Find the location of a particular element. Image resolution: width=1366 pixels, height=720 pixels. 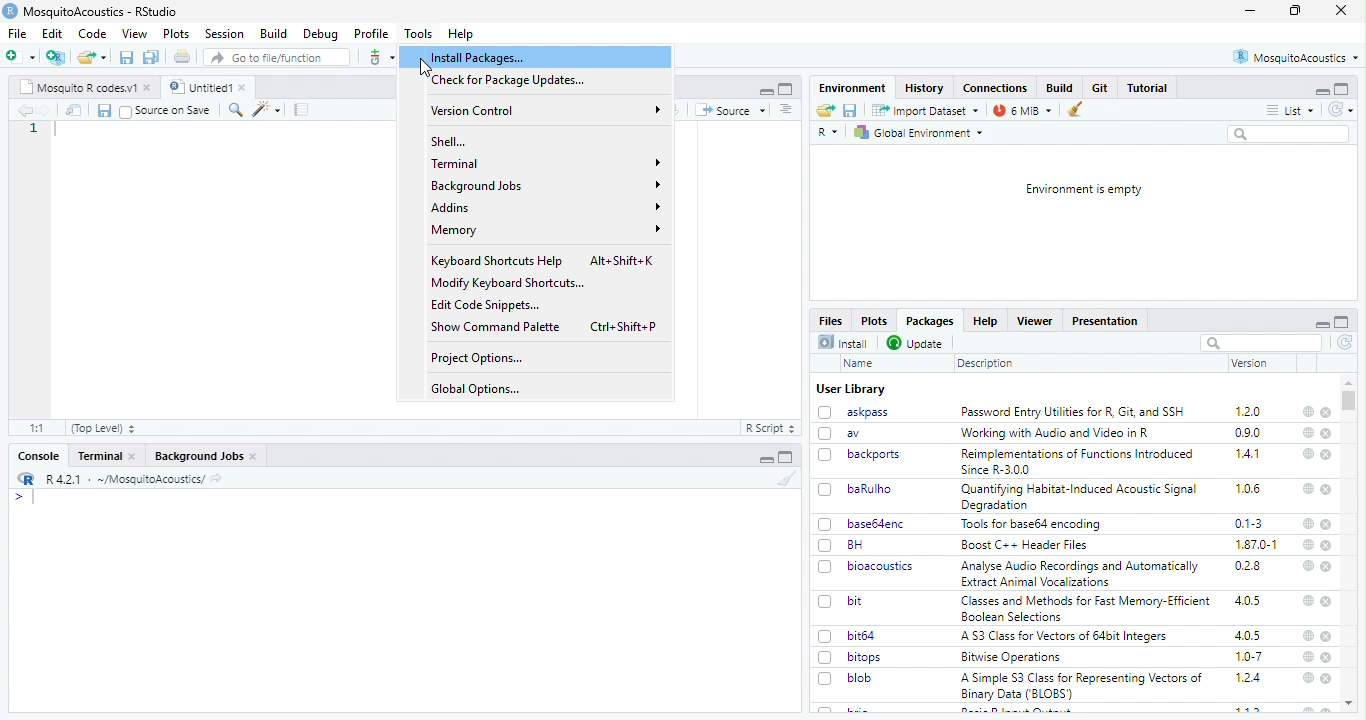

checkbox is located at coordinates (826, 434).